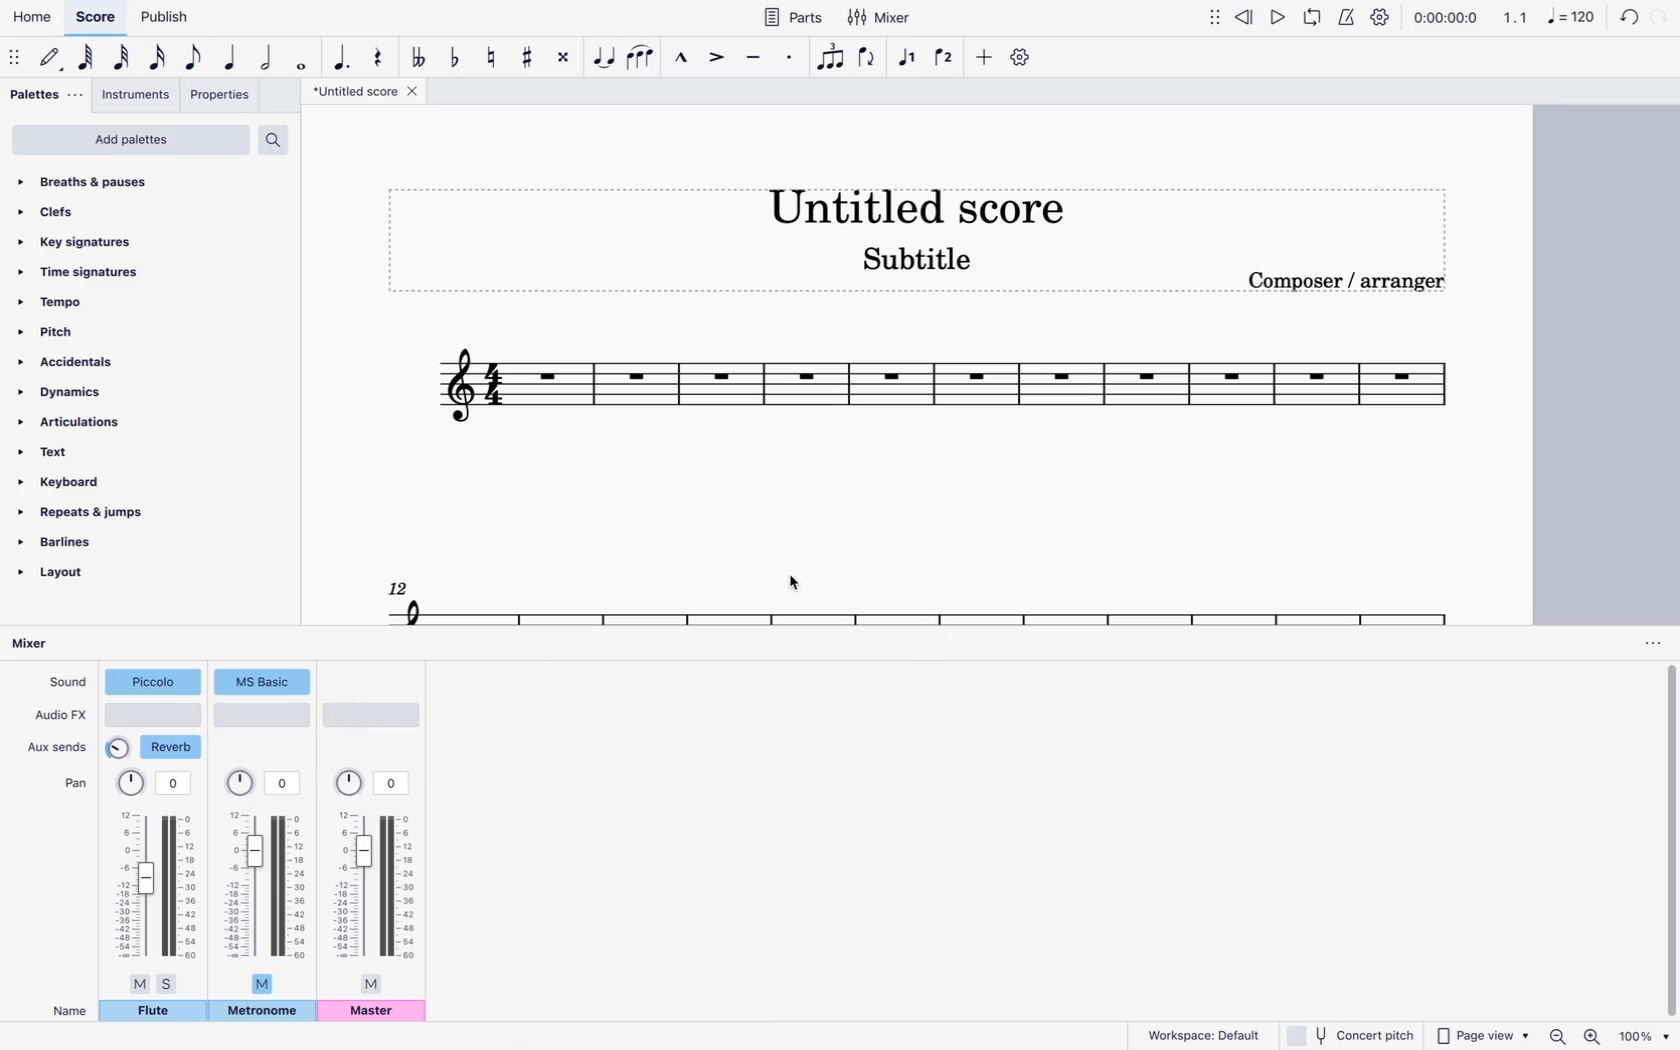 Image resolution: width=1680 pixels, height=1050 pixels. I want to click on default, so click(52, 58).